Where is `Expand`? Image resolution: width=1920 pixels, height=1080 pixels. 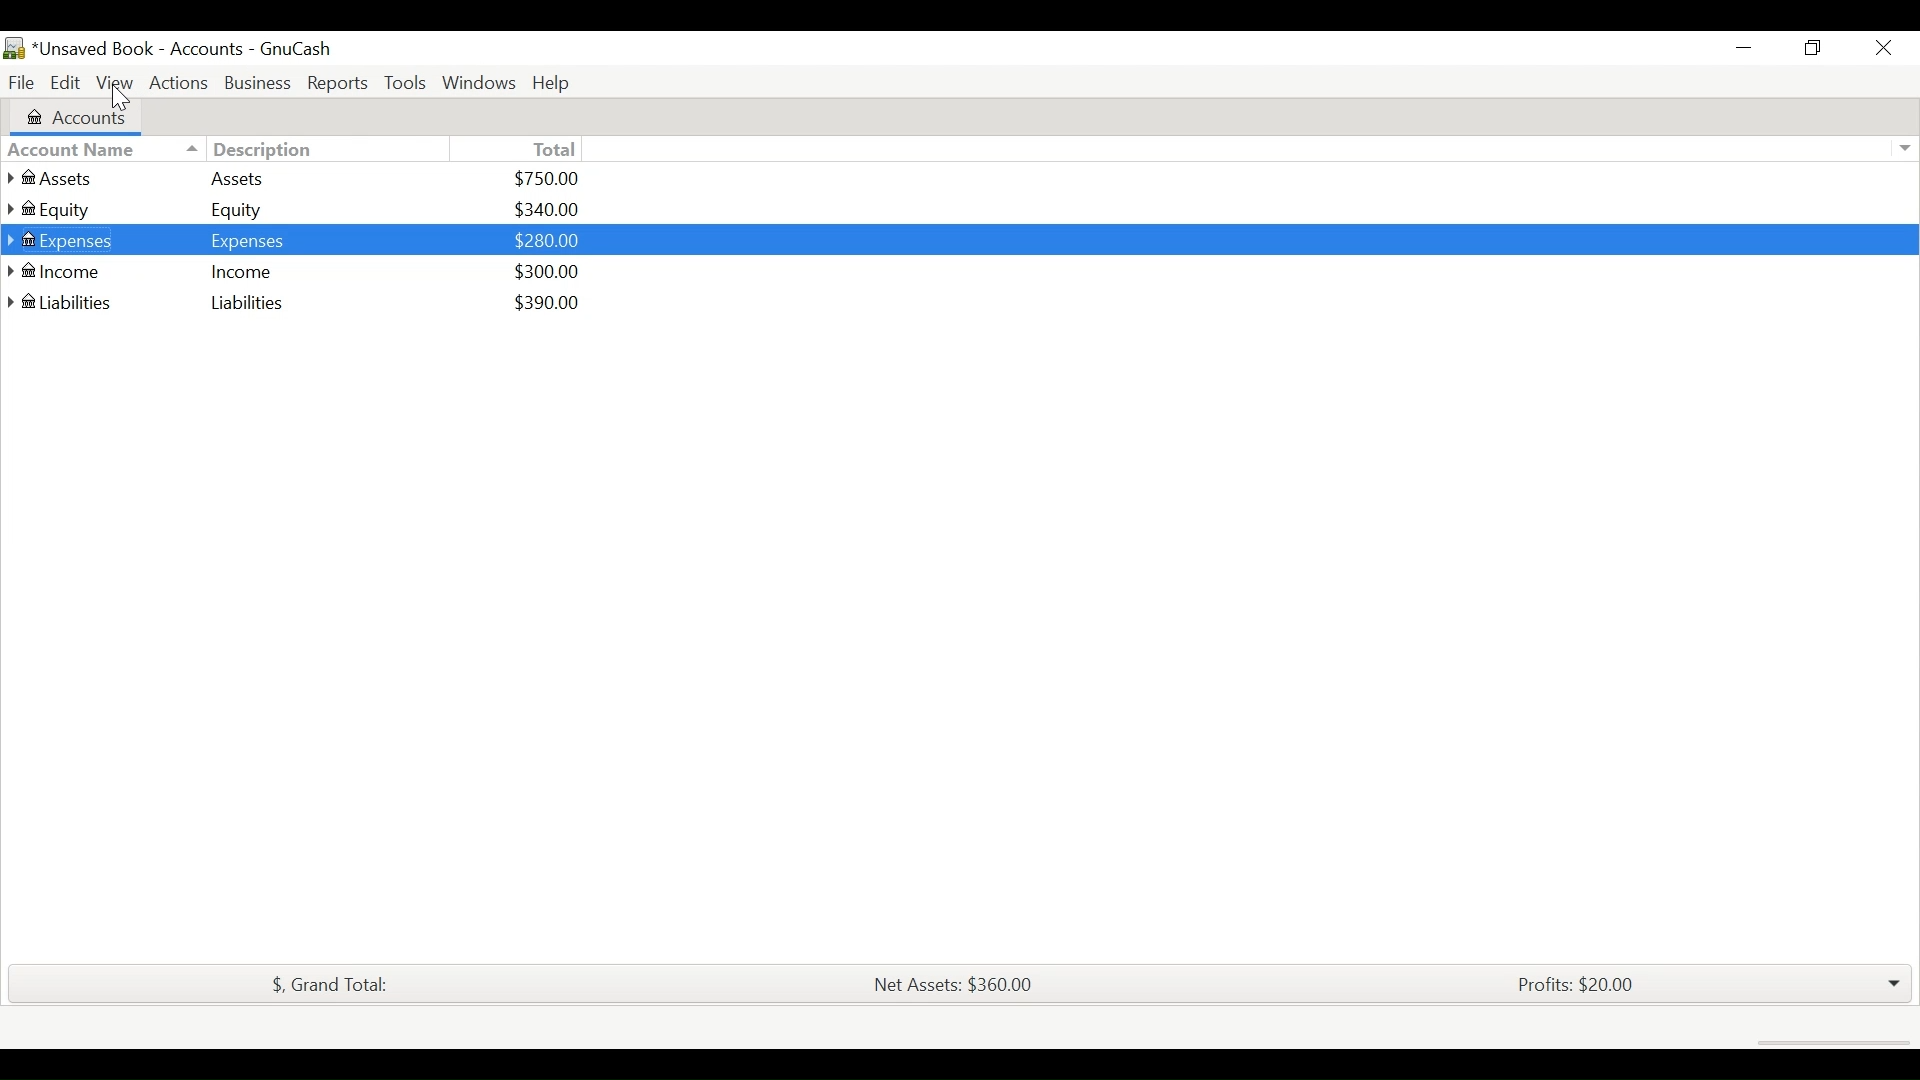 Expand is located at coordinates (1901, 149).